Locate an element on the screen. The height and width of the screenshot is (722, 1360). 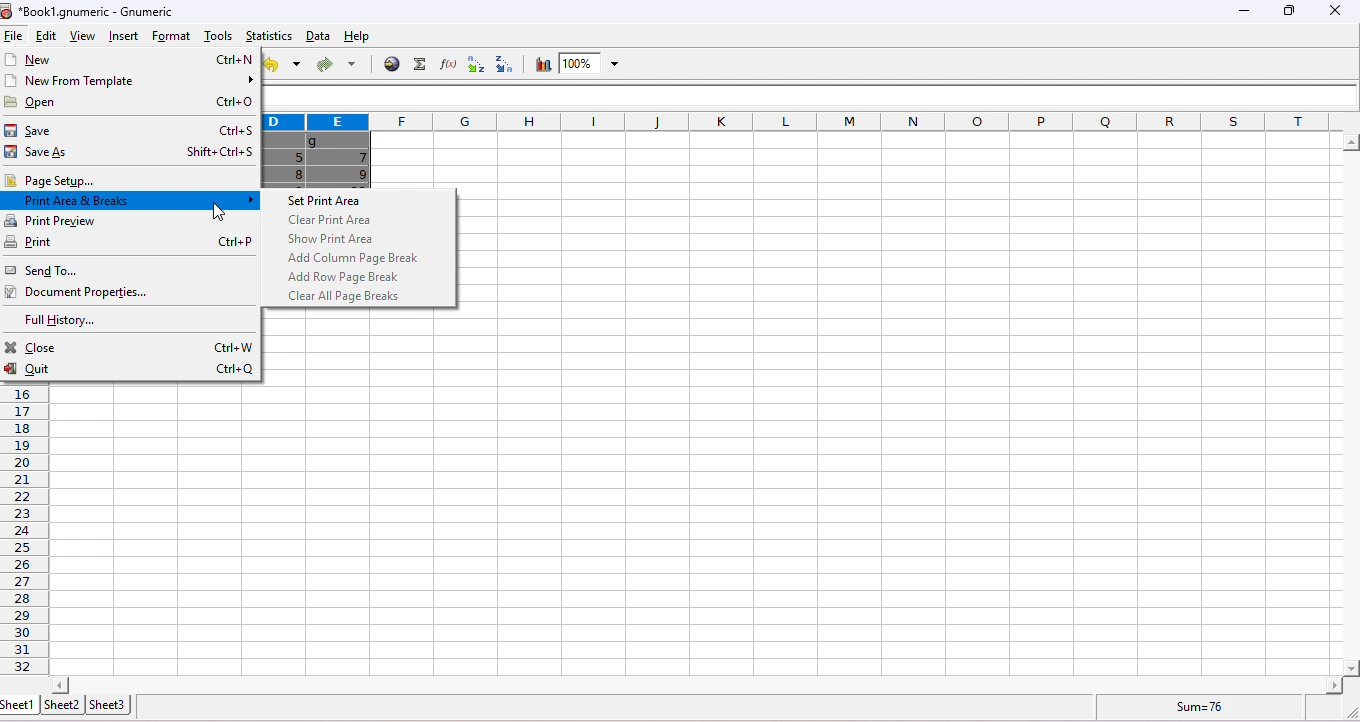
sheet3 is located at coordinates (107, 704).